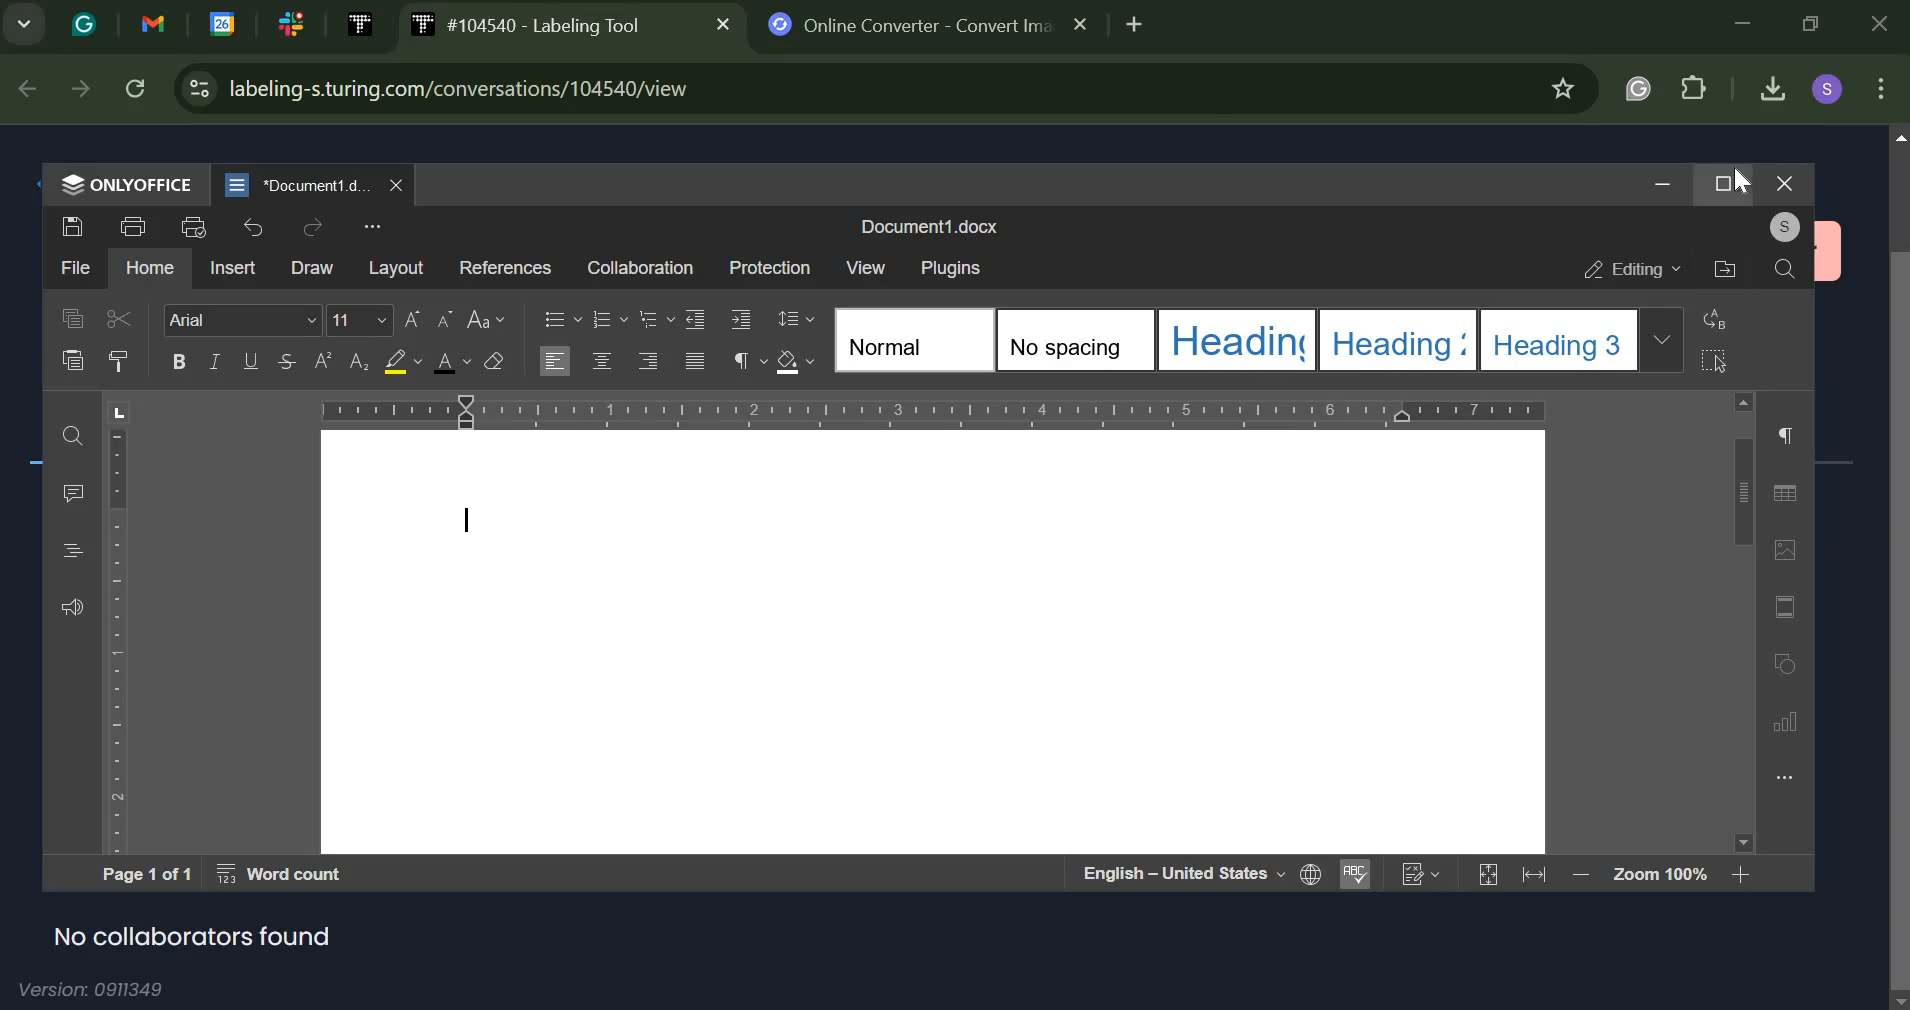  Describe the element at coordinates (1742, 183) in the screenshot. I see `cursor` at that location.